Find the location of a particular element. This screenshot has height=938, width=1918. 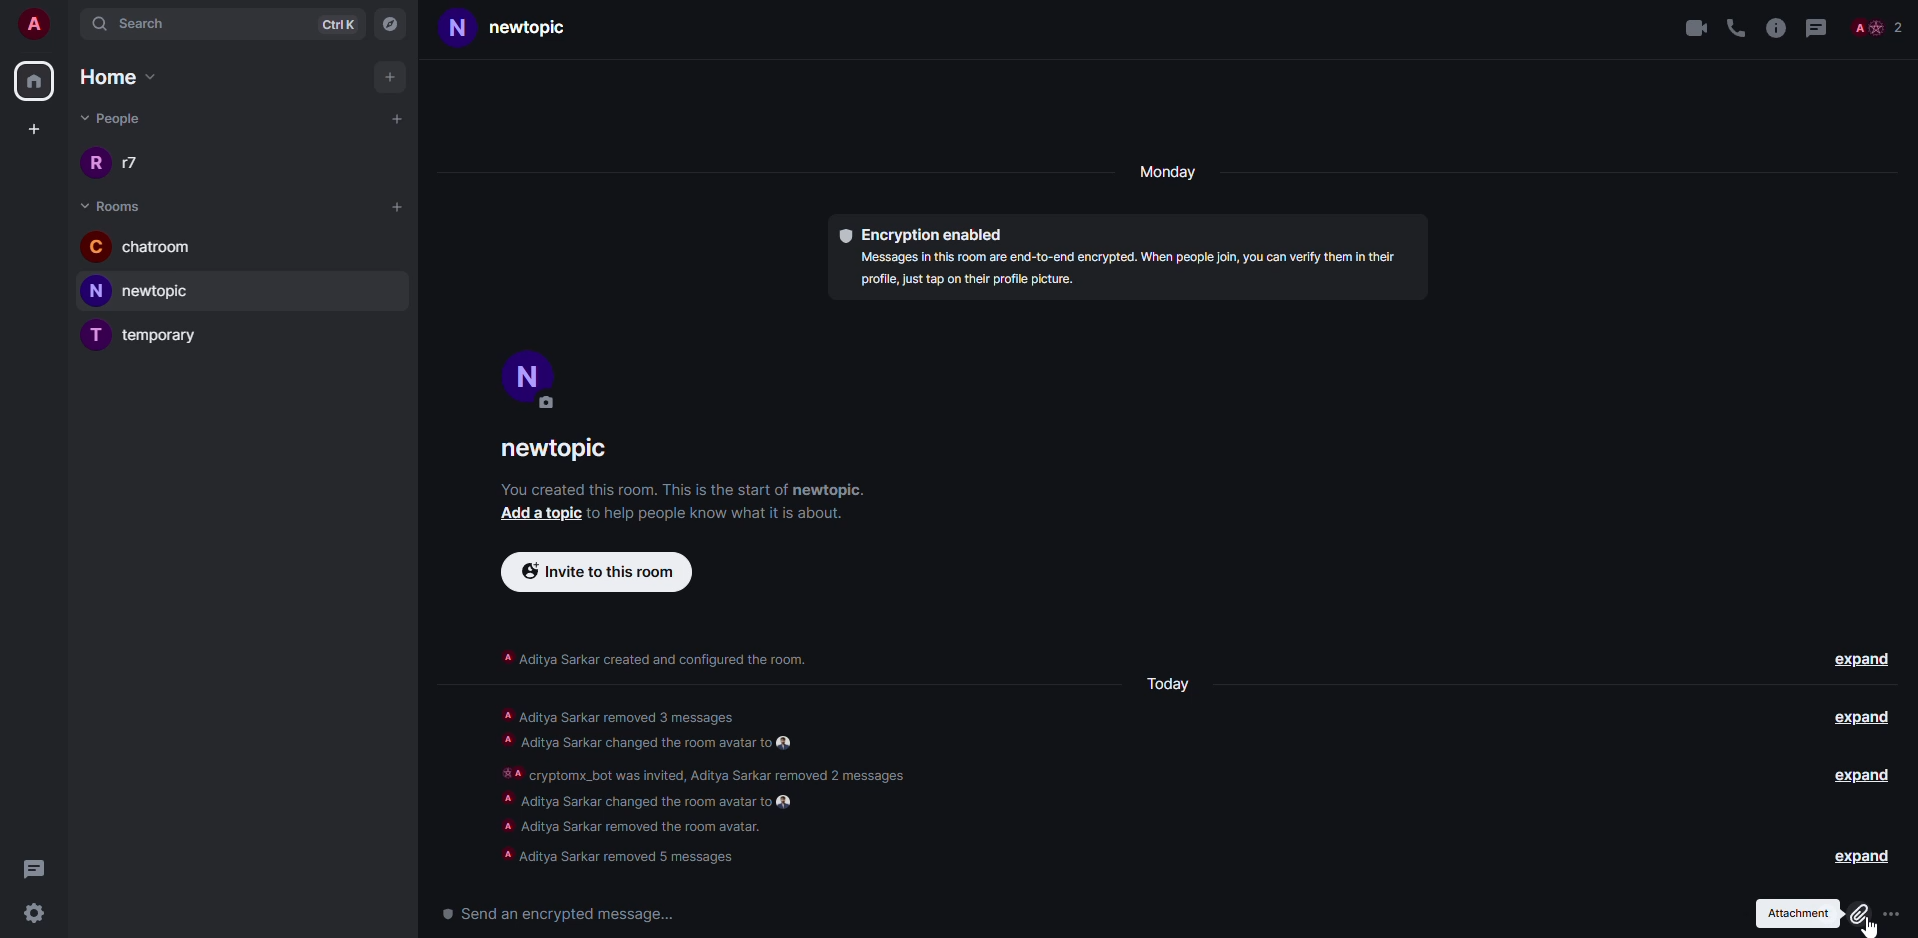

home is located at coordinates (123, 74).